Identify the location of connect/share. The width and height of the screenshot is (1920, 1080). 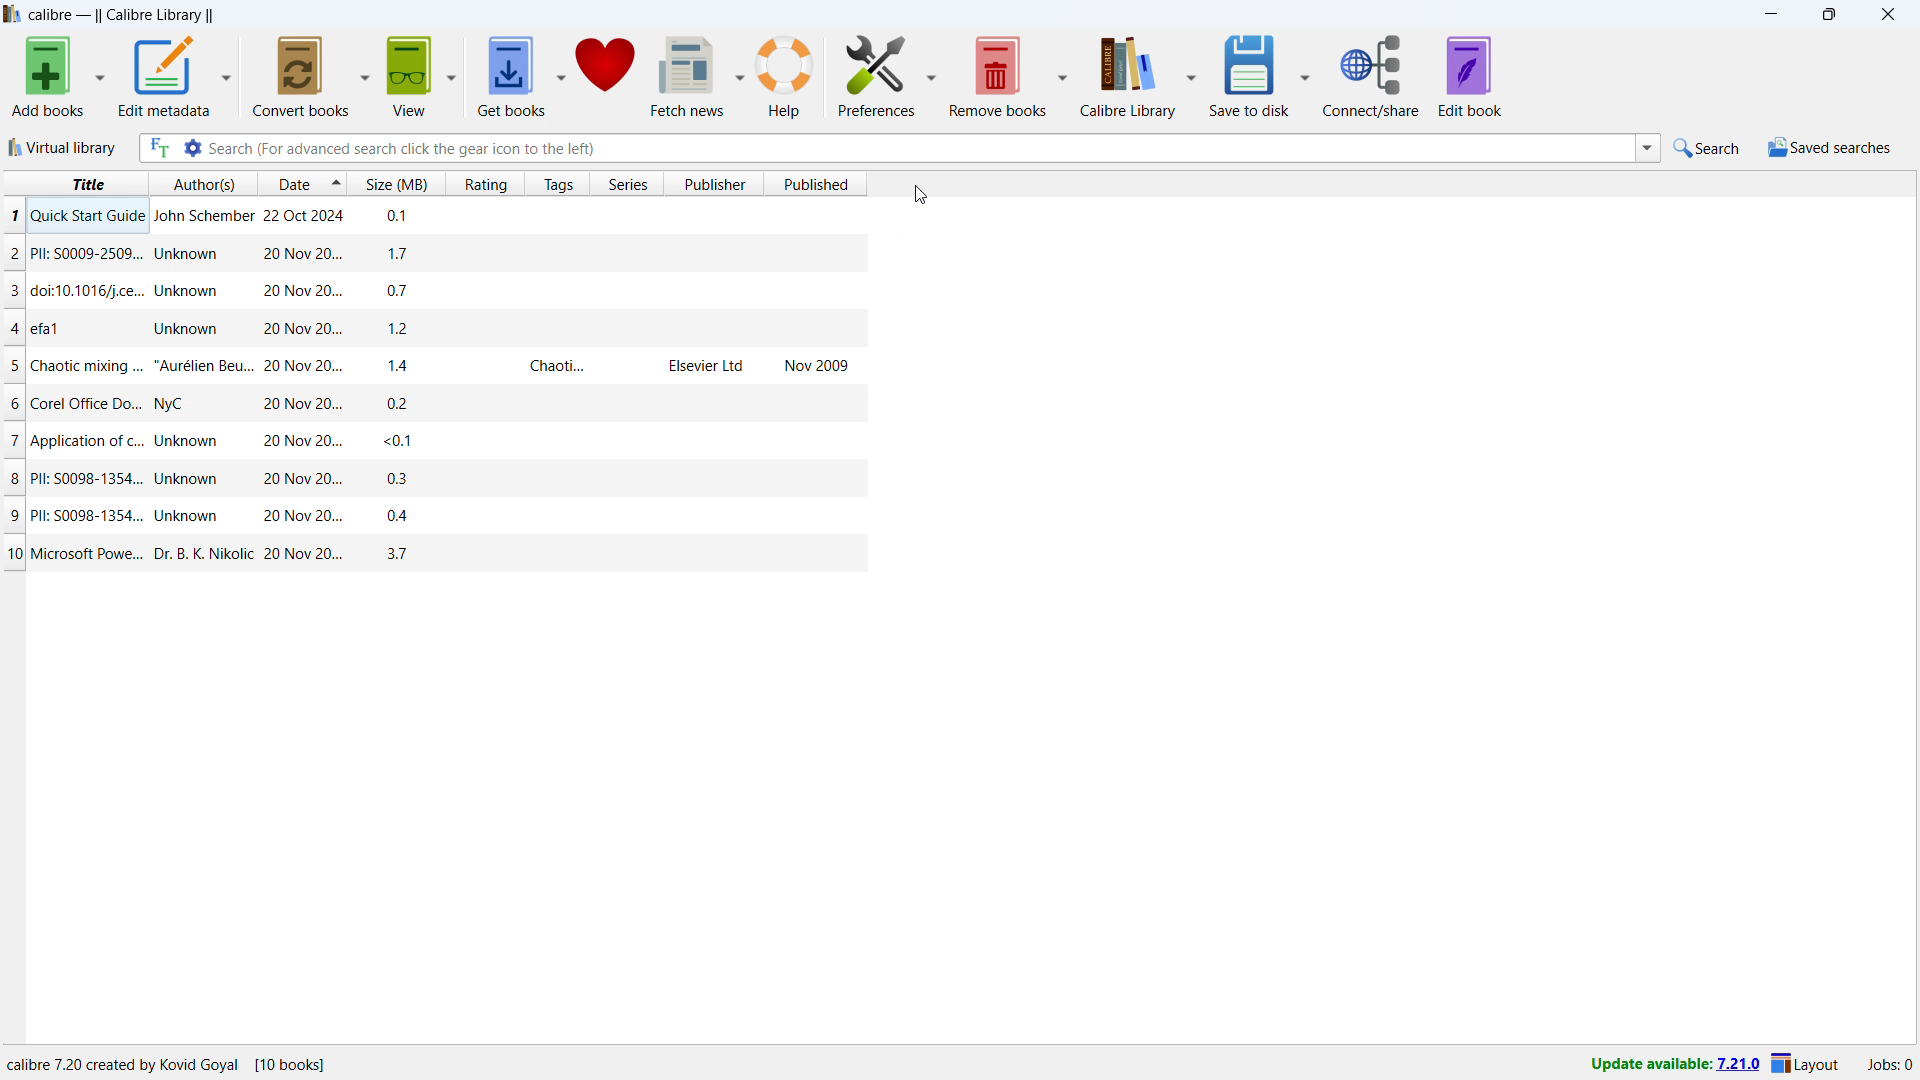
(1372, 76).